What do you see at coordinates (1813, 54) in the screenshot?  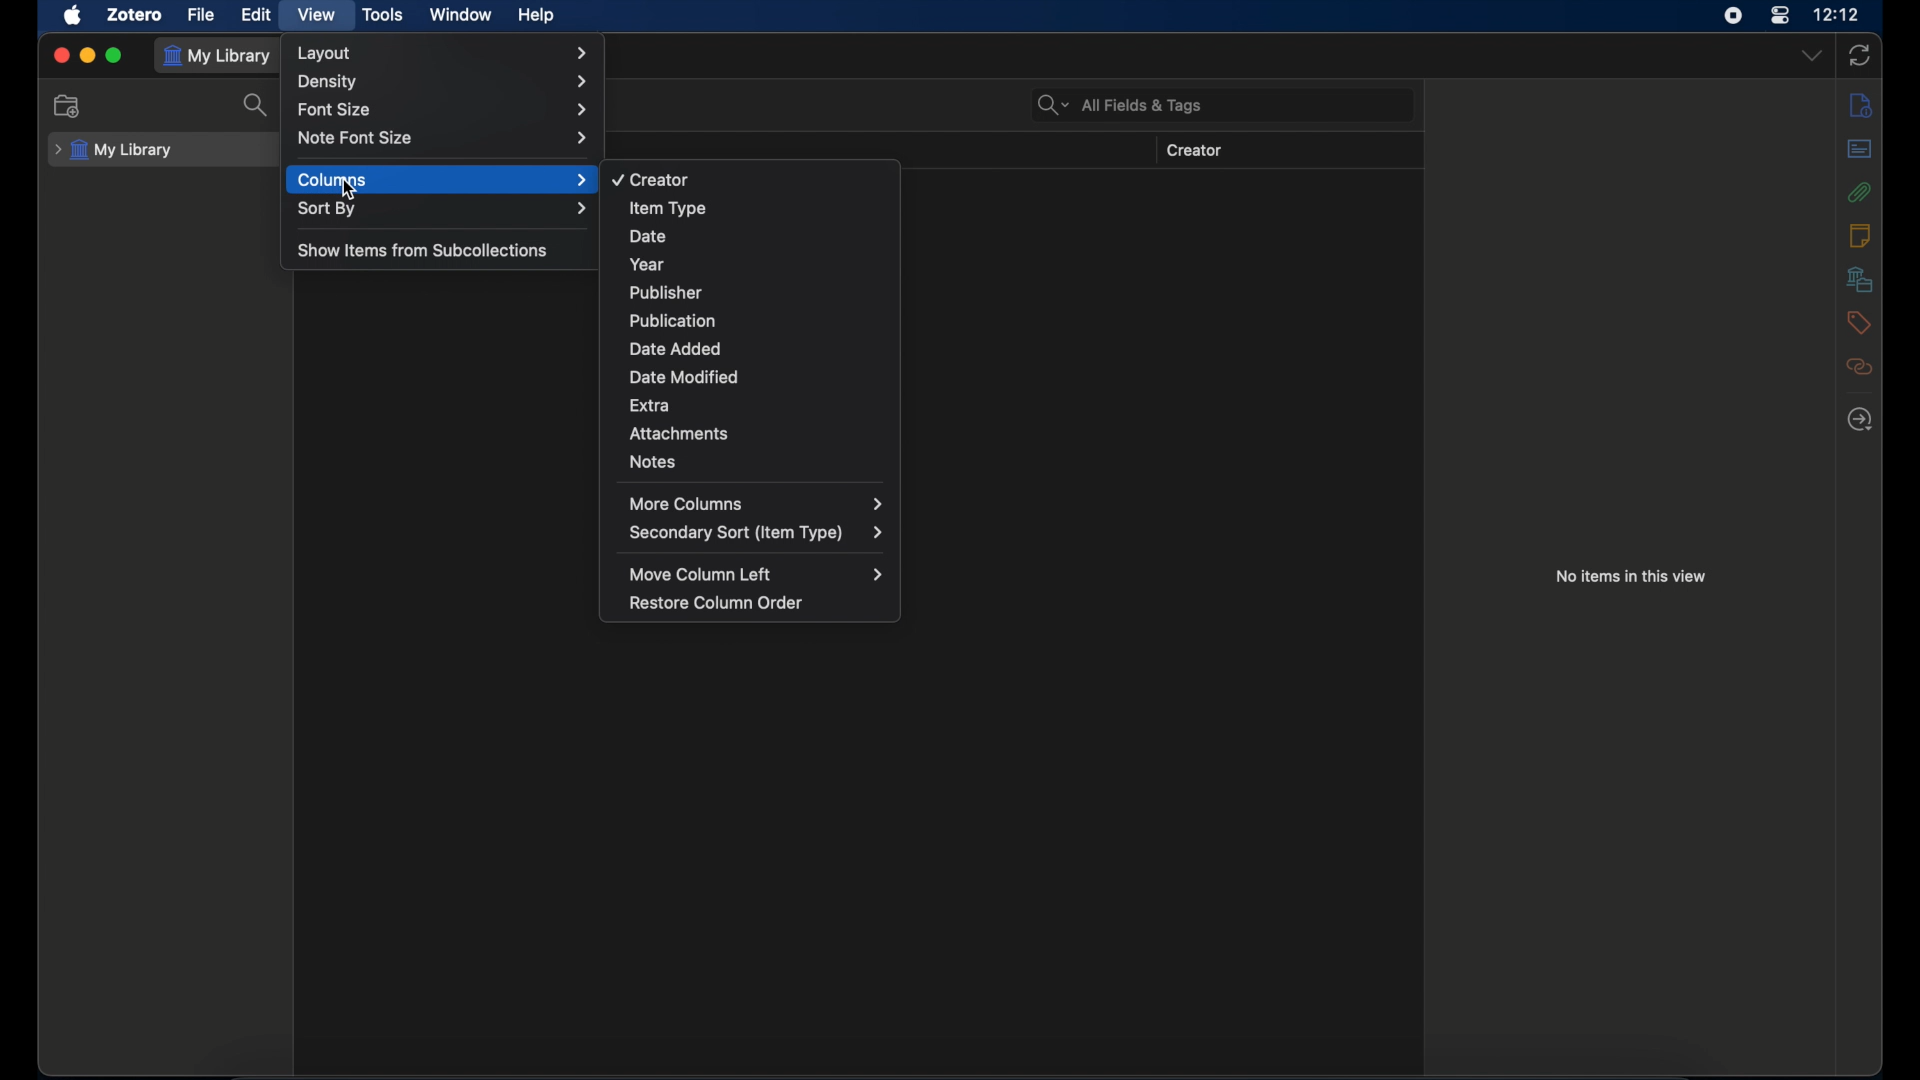 I see `drop-down` at bounding box center [1813, 54].